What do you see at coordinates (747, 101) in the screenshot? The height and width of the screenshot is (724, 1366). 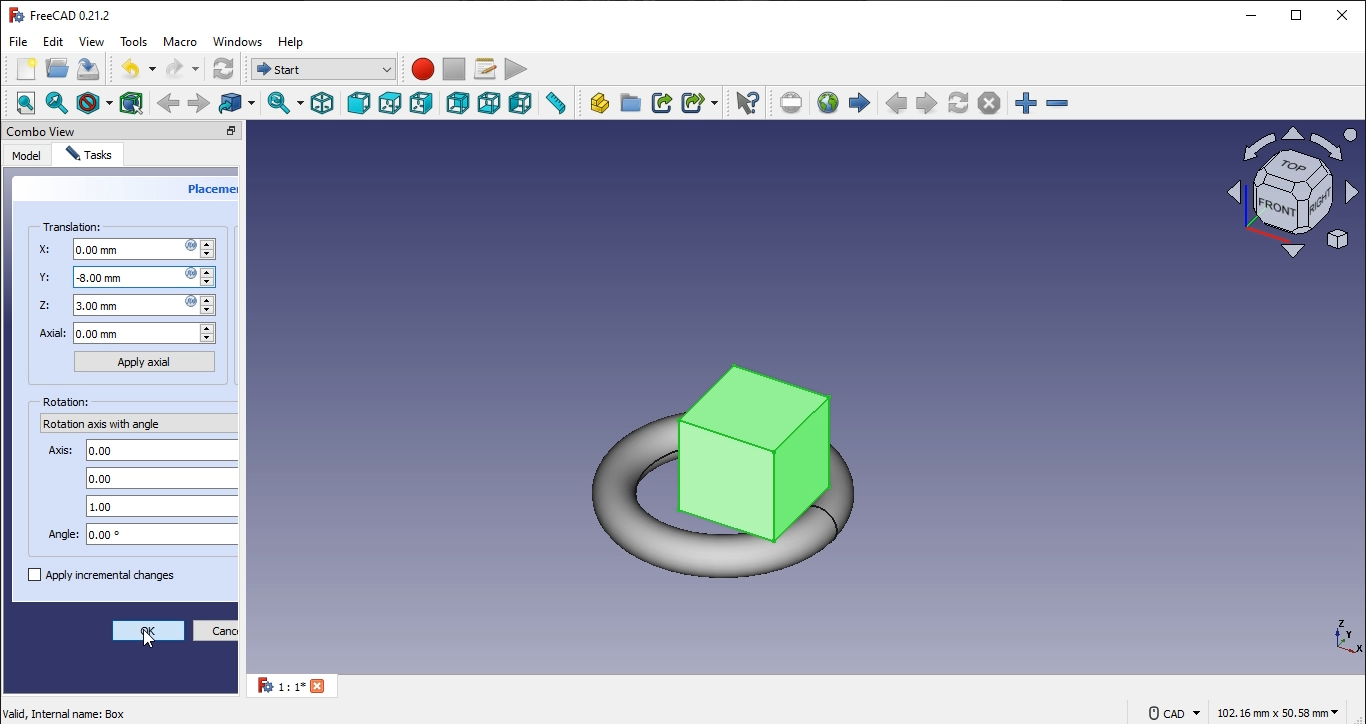 I see `whats this` at bounding box center [747, 101].